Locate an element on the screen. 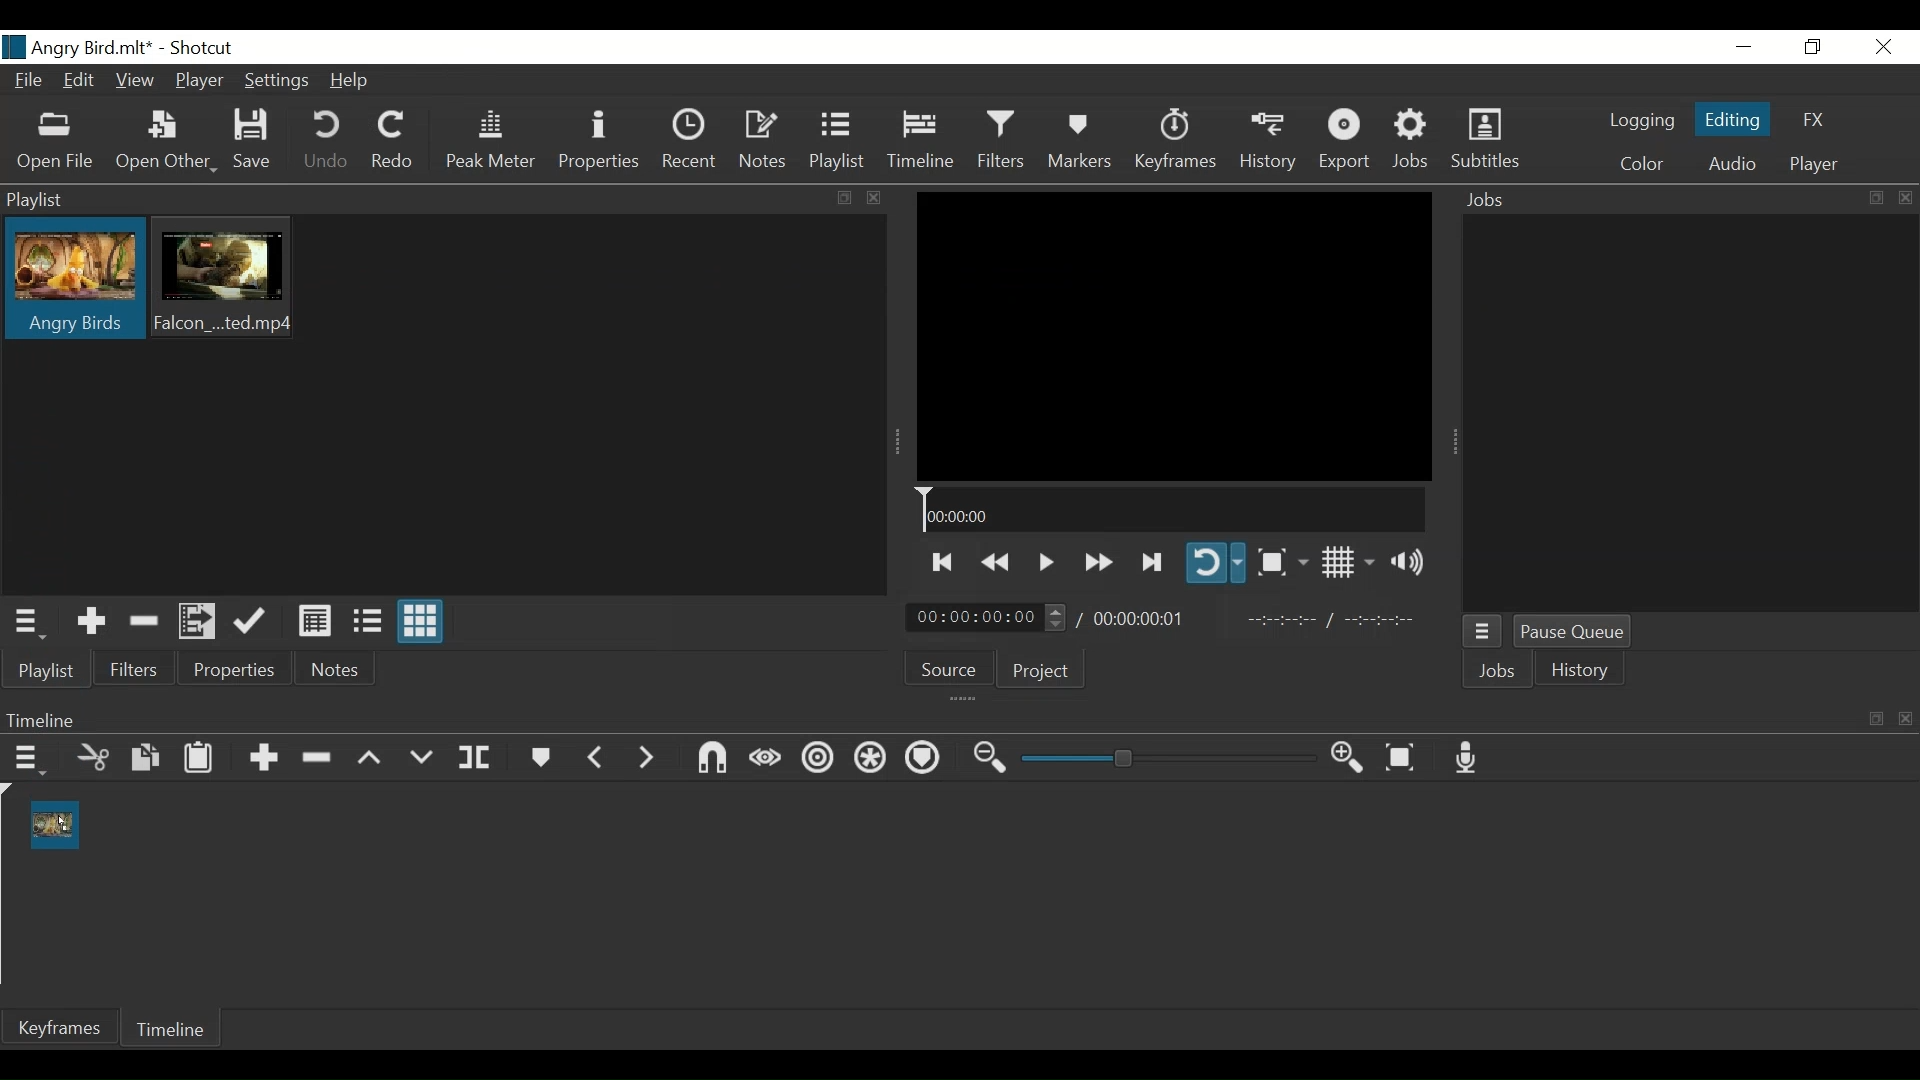 The height and width of the screenshot is (1080, 1920). Playlist  is located at coordinates (45, 670).